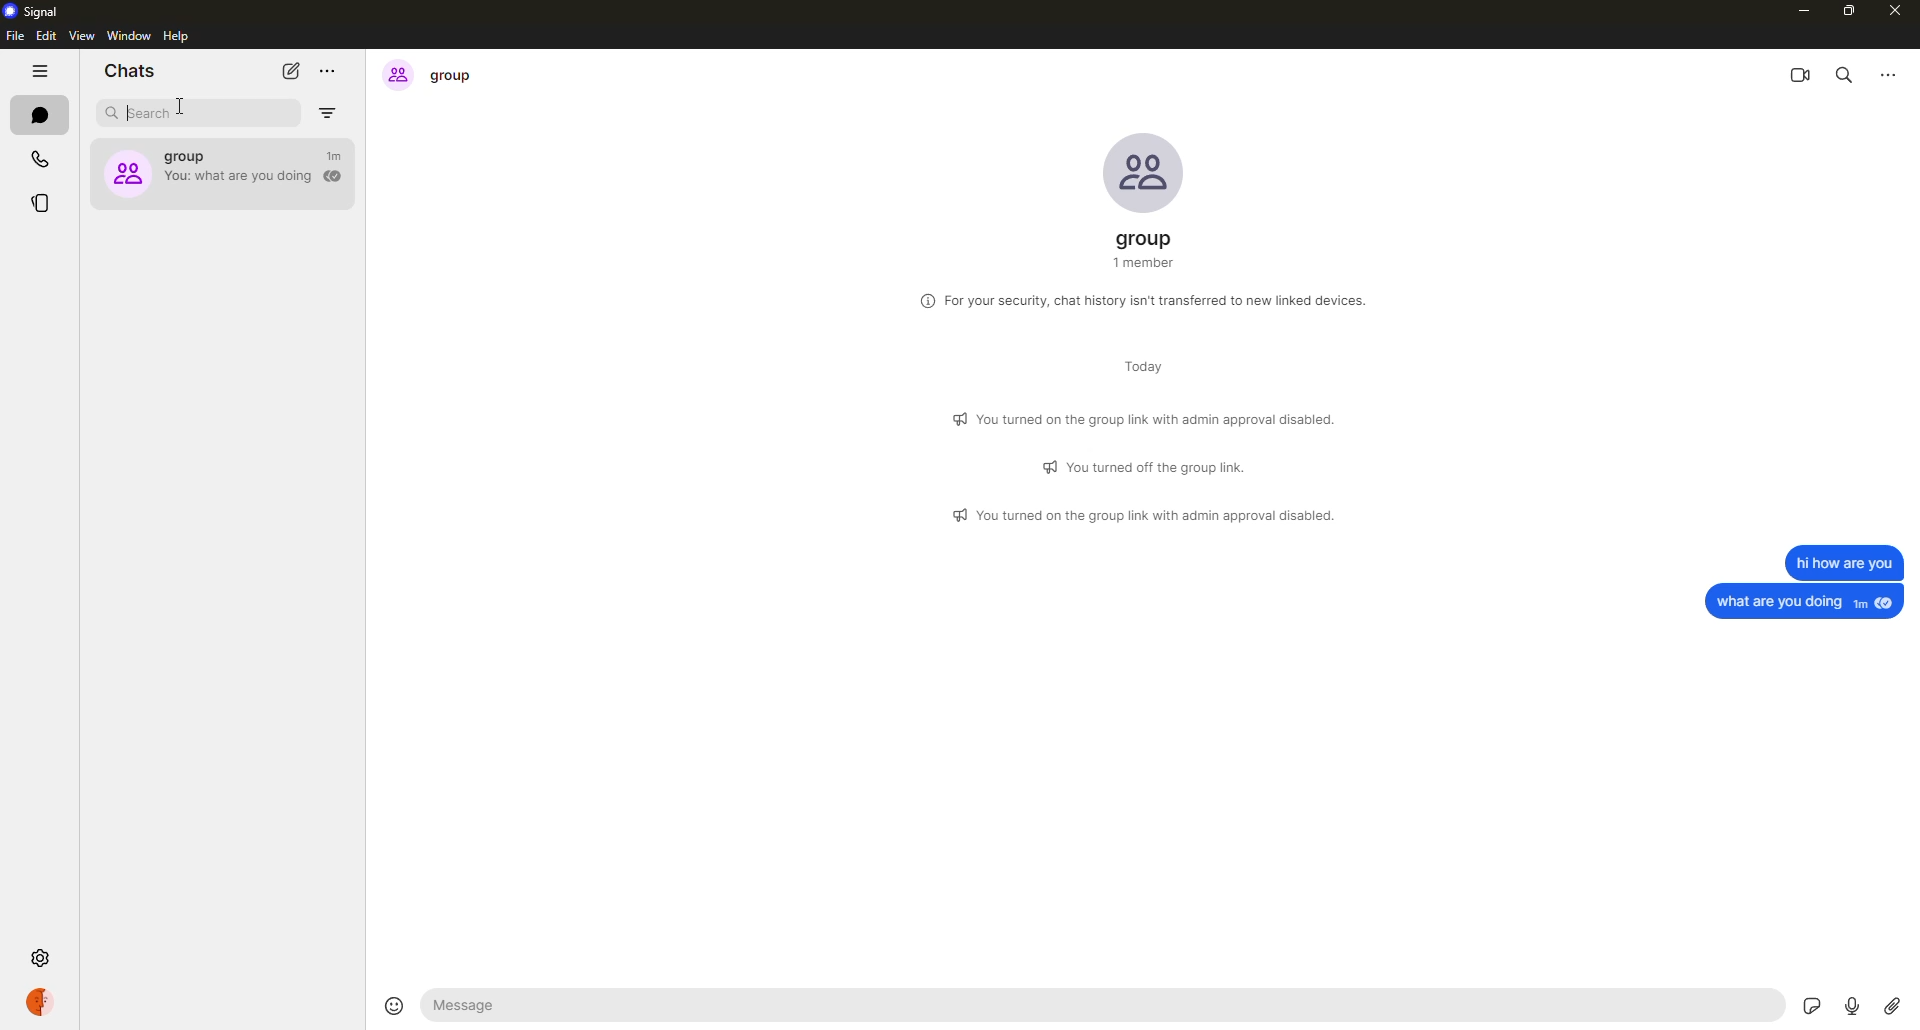 The image size is (1920, 1030). I want to click on info, so click(1147, 516).